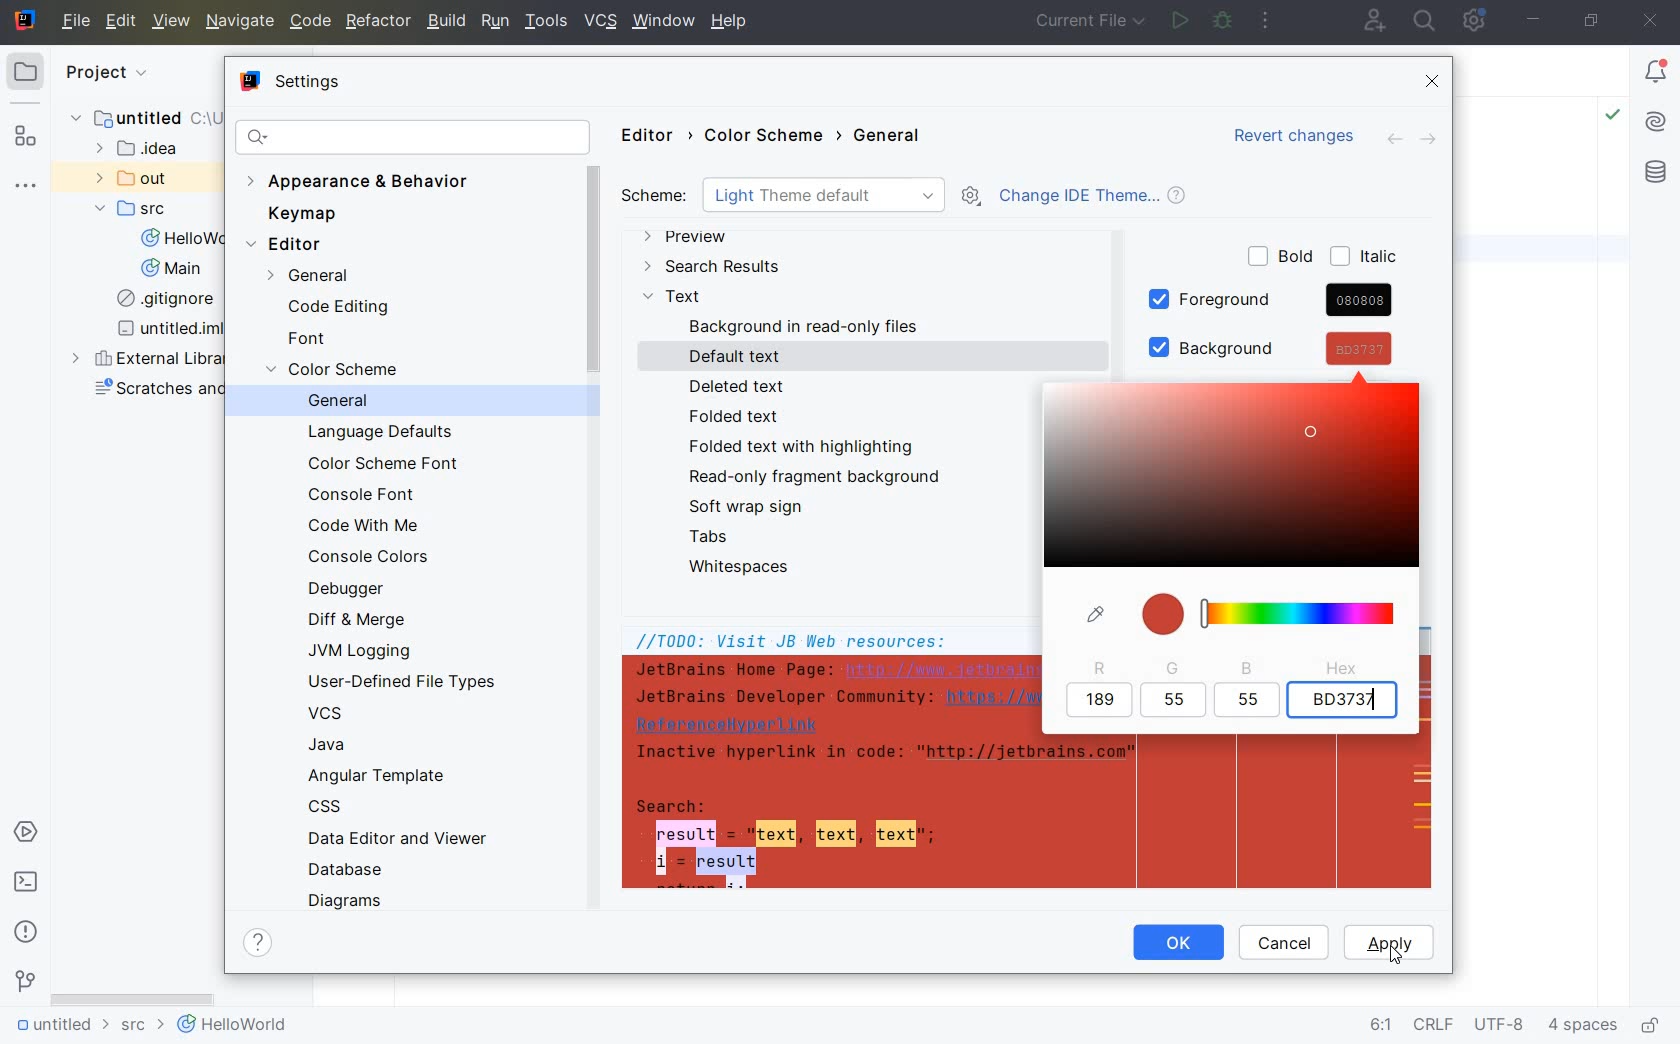  Describe the element at coordinates (26, 931) in the screenshot. I see `problems` at that location.